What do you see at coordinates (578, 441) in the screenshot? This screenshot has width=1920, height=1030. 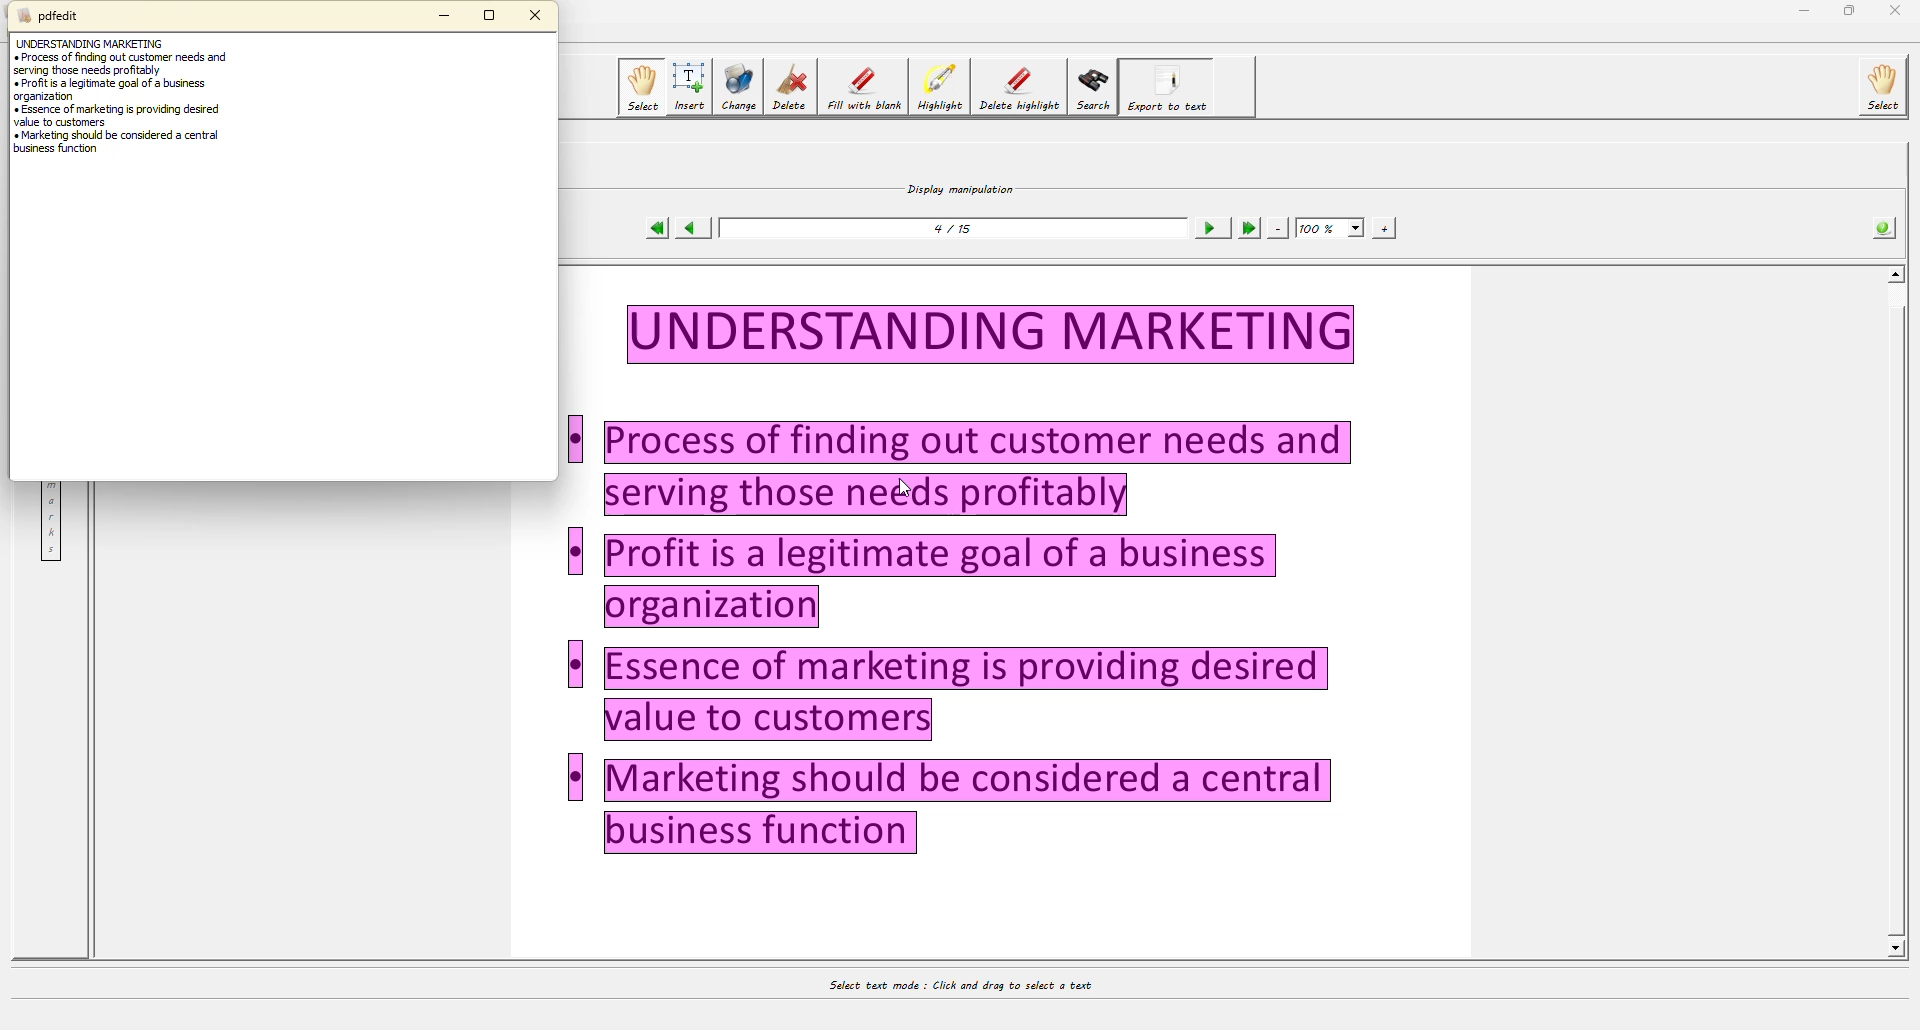 I see `` at bounding box center [578, 441].